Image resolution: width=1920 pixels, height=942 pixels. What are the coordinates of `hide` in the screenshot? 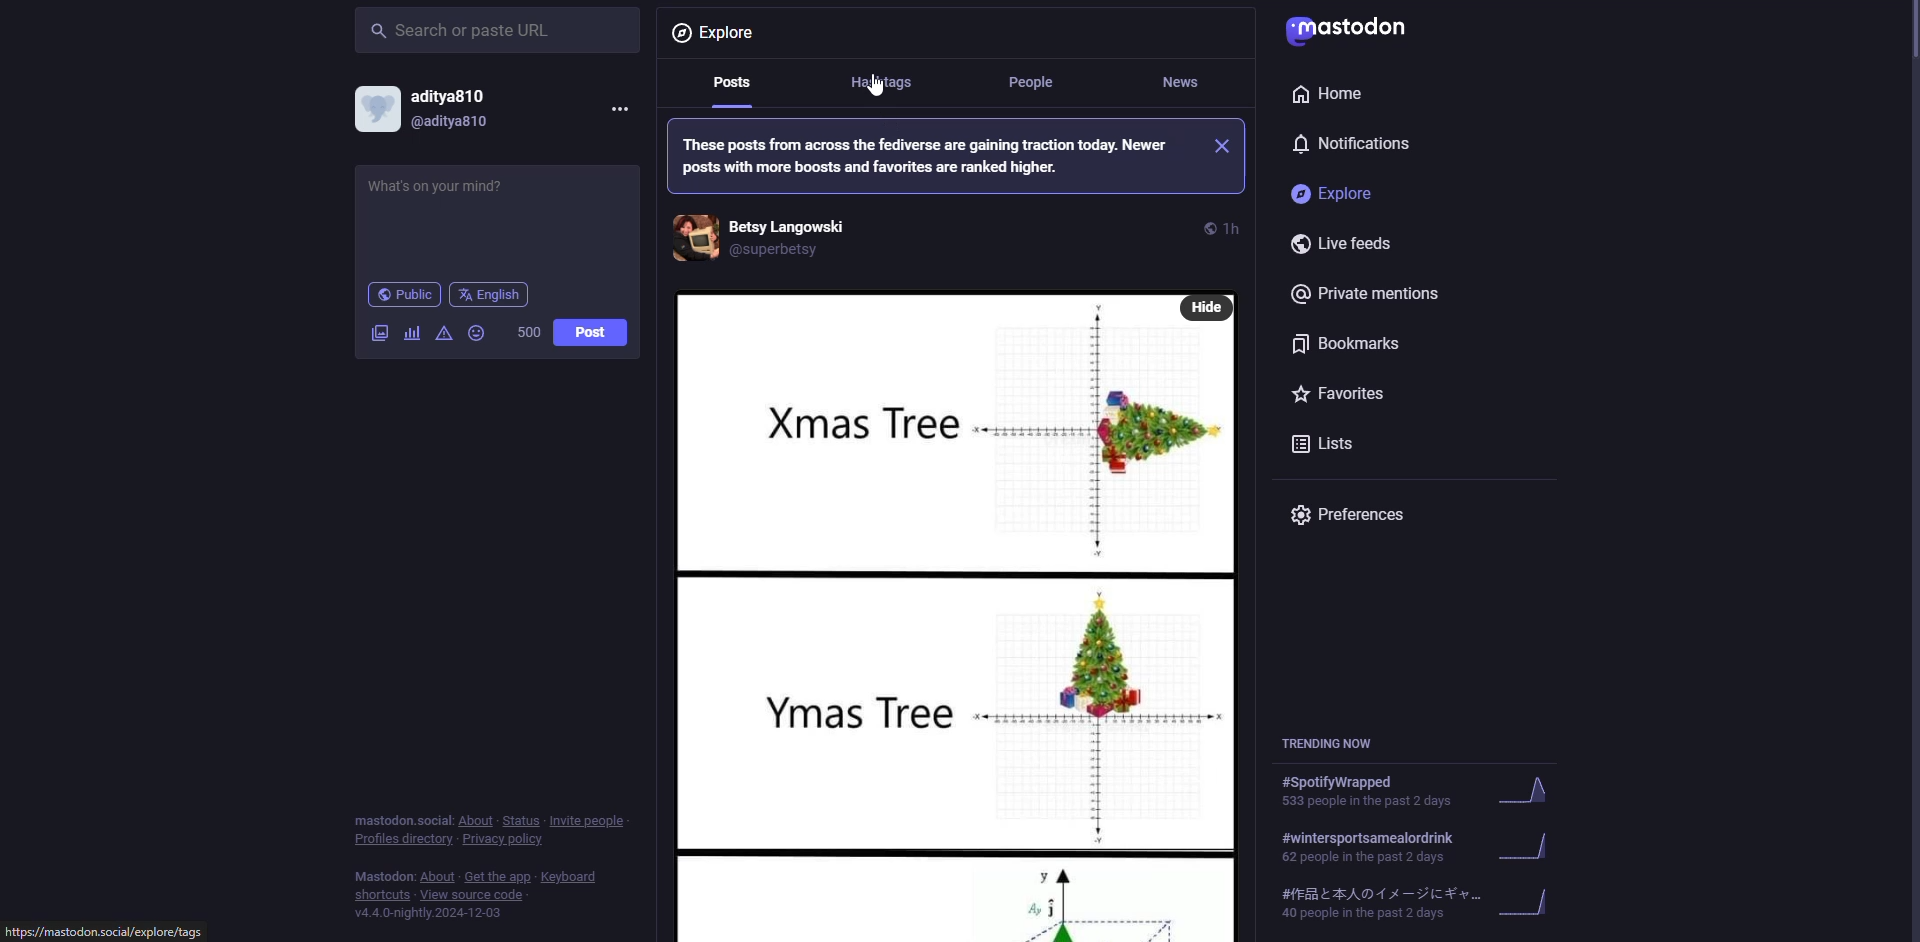 It's located at (1207, 307).